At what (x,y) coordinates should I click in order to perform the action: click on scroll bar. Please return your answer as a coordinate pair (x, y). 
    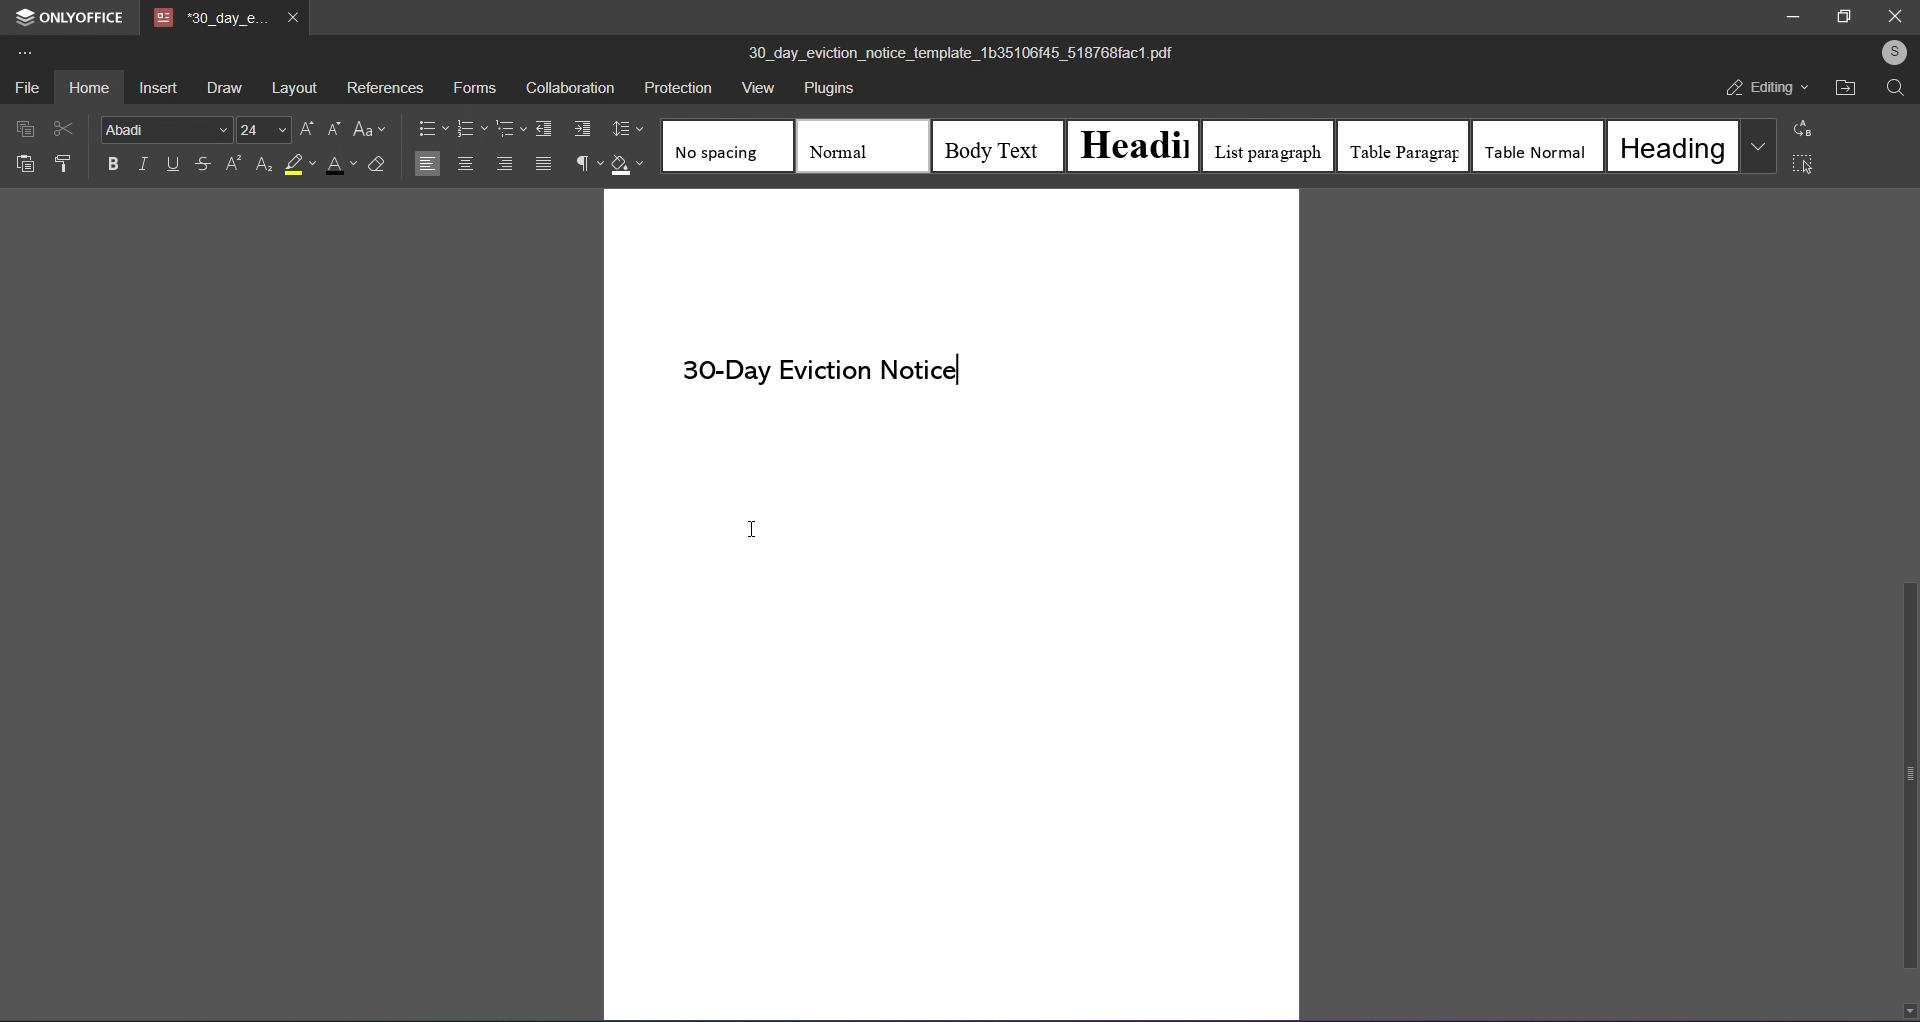
    Looking at the image, I should click on (1907, 776).